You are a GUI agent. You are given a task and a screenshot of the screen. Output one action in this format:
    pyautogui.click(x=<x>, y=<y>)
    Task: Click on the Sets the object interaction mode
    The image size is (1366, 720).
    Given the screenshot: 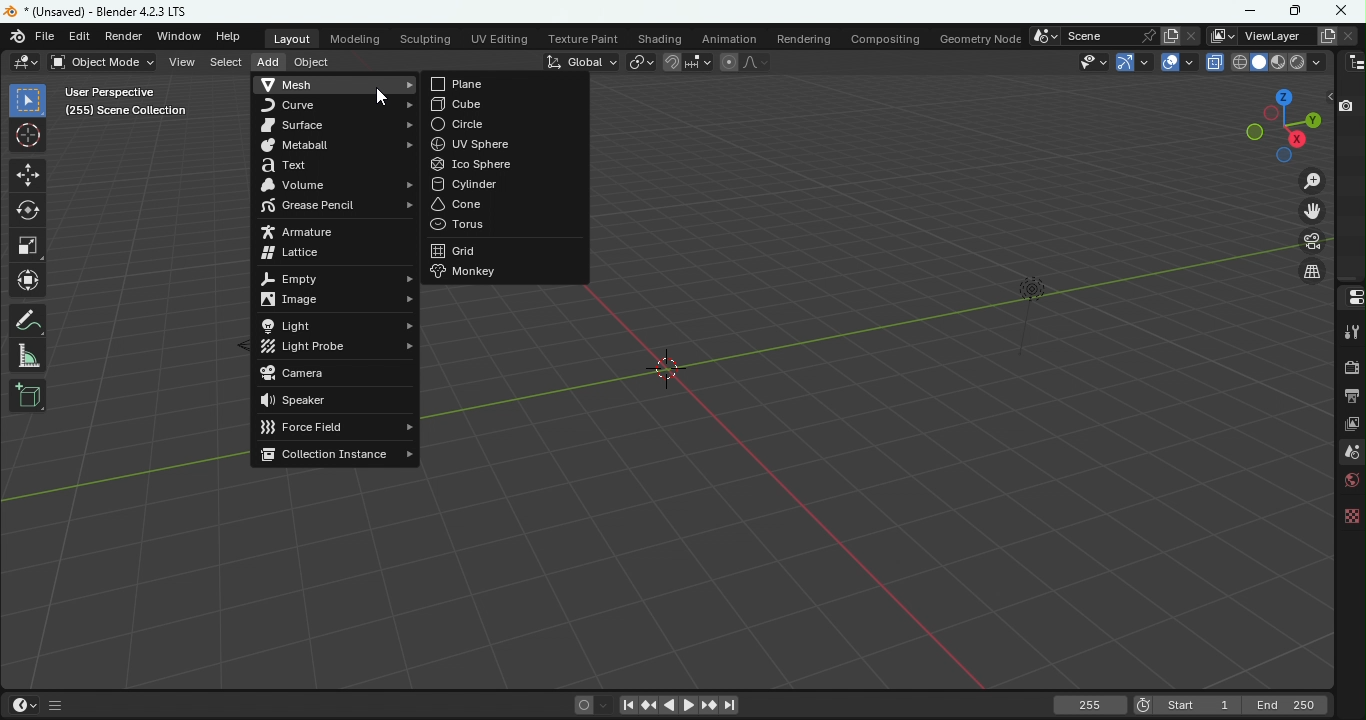 What is the action you would take?
    pyautogui.click(x=100, y=62)
    